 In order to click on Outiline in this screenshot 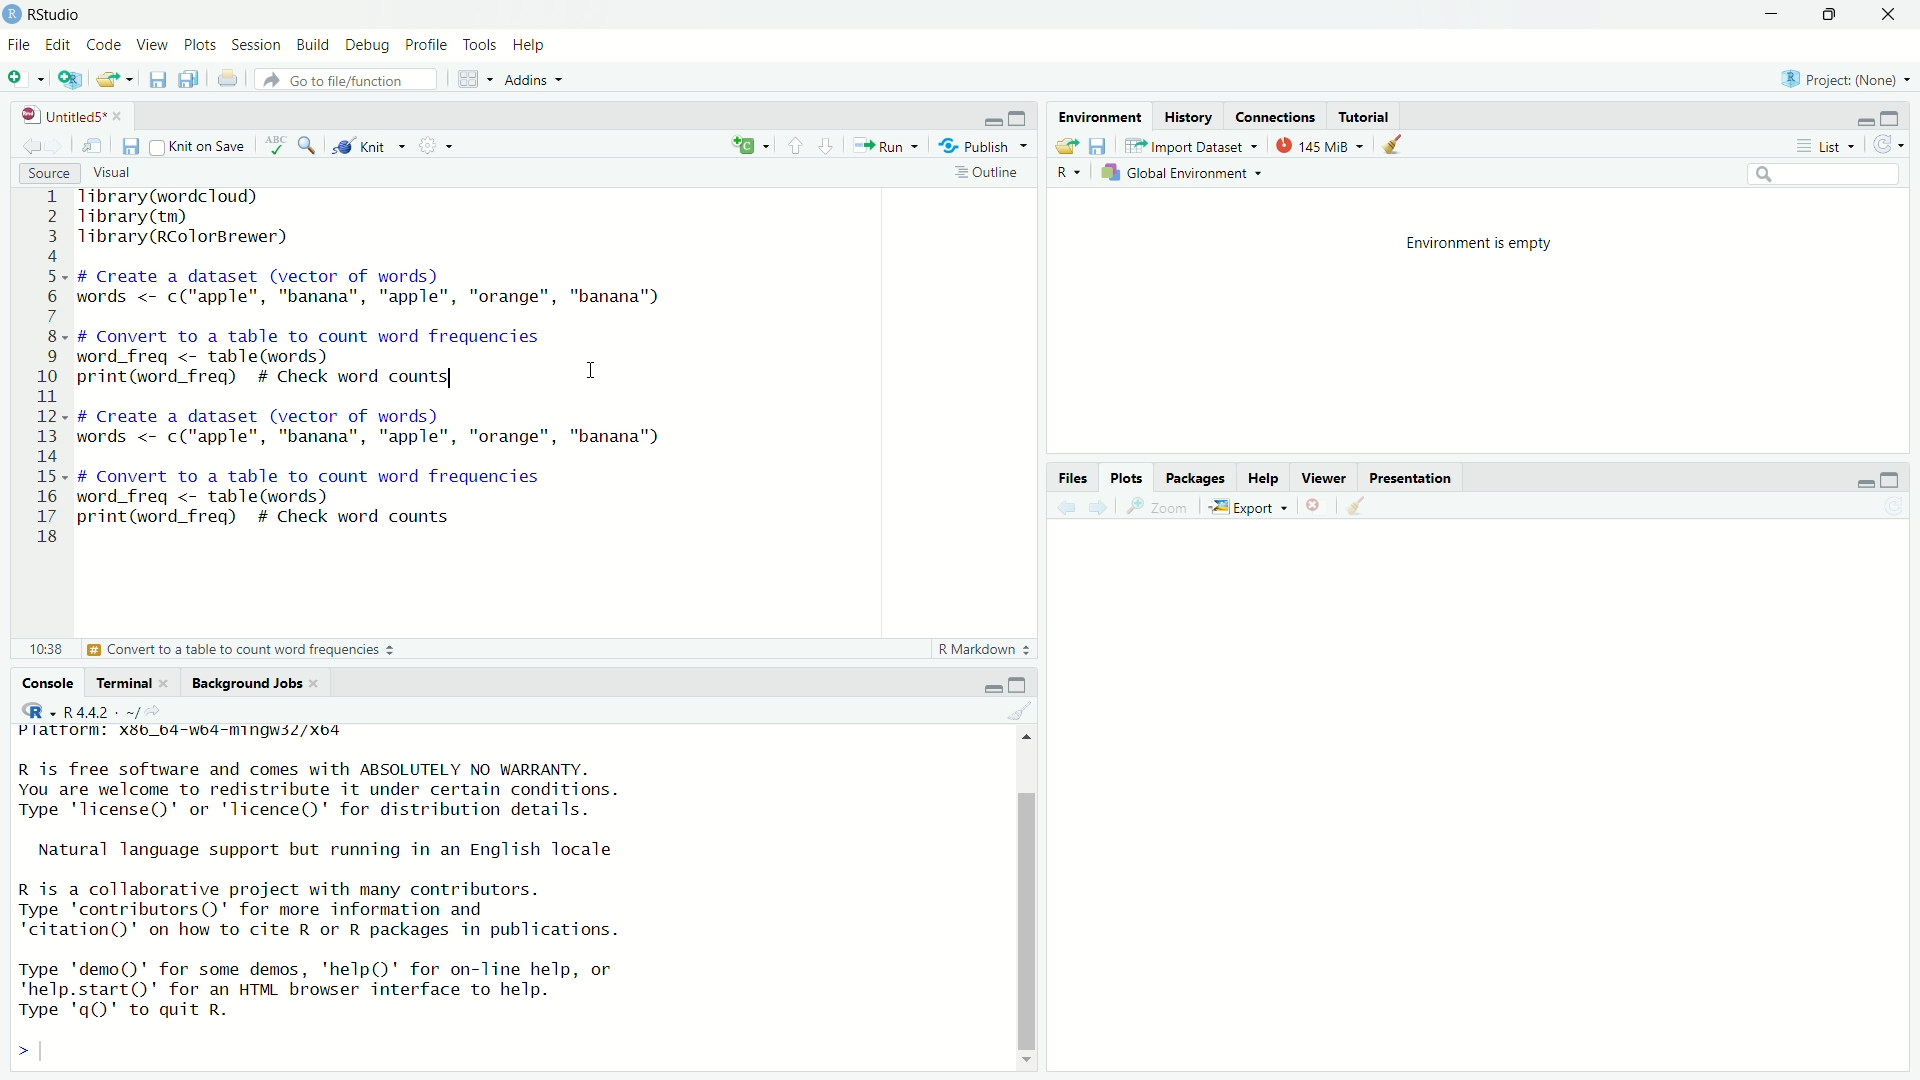, I will do `click(989, 172)`.